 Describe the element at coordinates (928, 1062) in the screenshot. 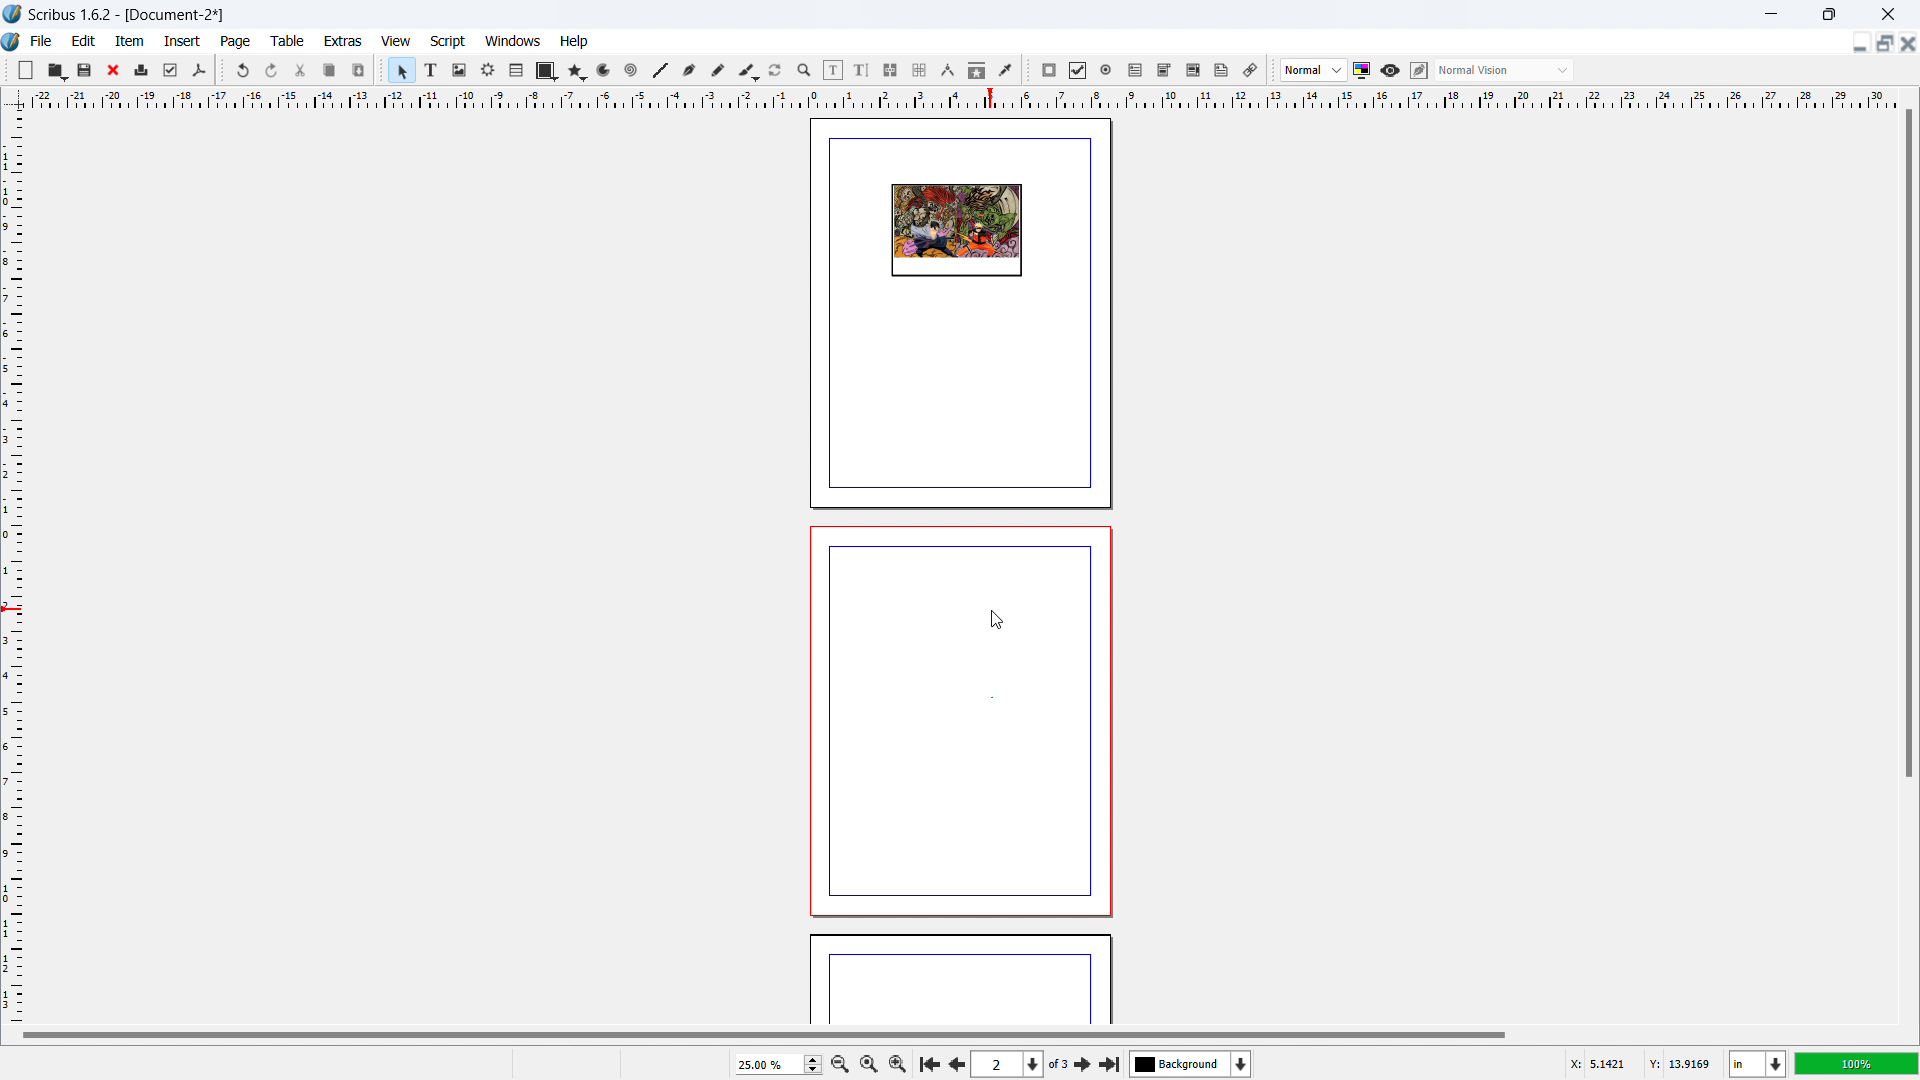

I see `first page` at that location.